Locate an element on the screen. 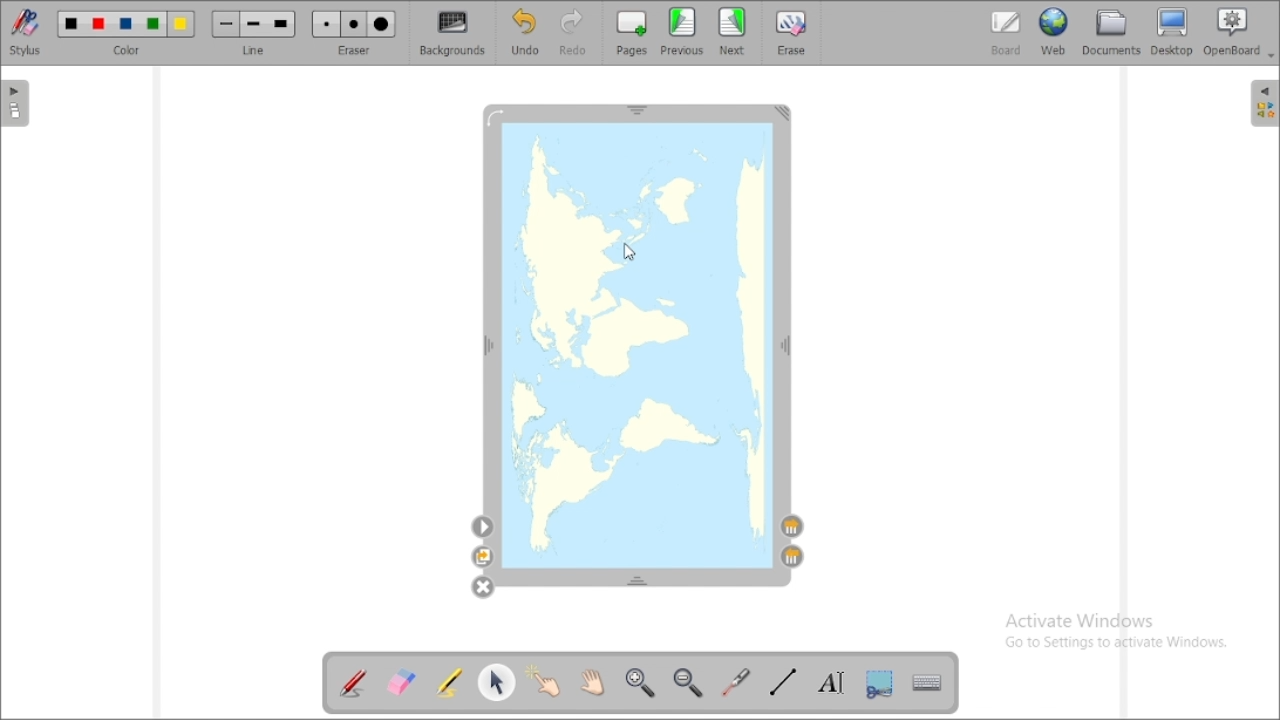 The width and height of the screenshot is (1280, 720). cursor is located at coordinates (630, 252).